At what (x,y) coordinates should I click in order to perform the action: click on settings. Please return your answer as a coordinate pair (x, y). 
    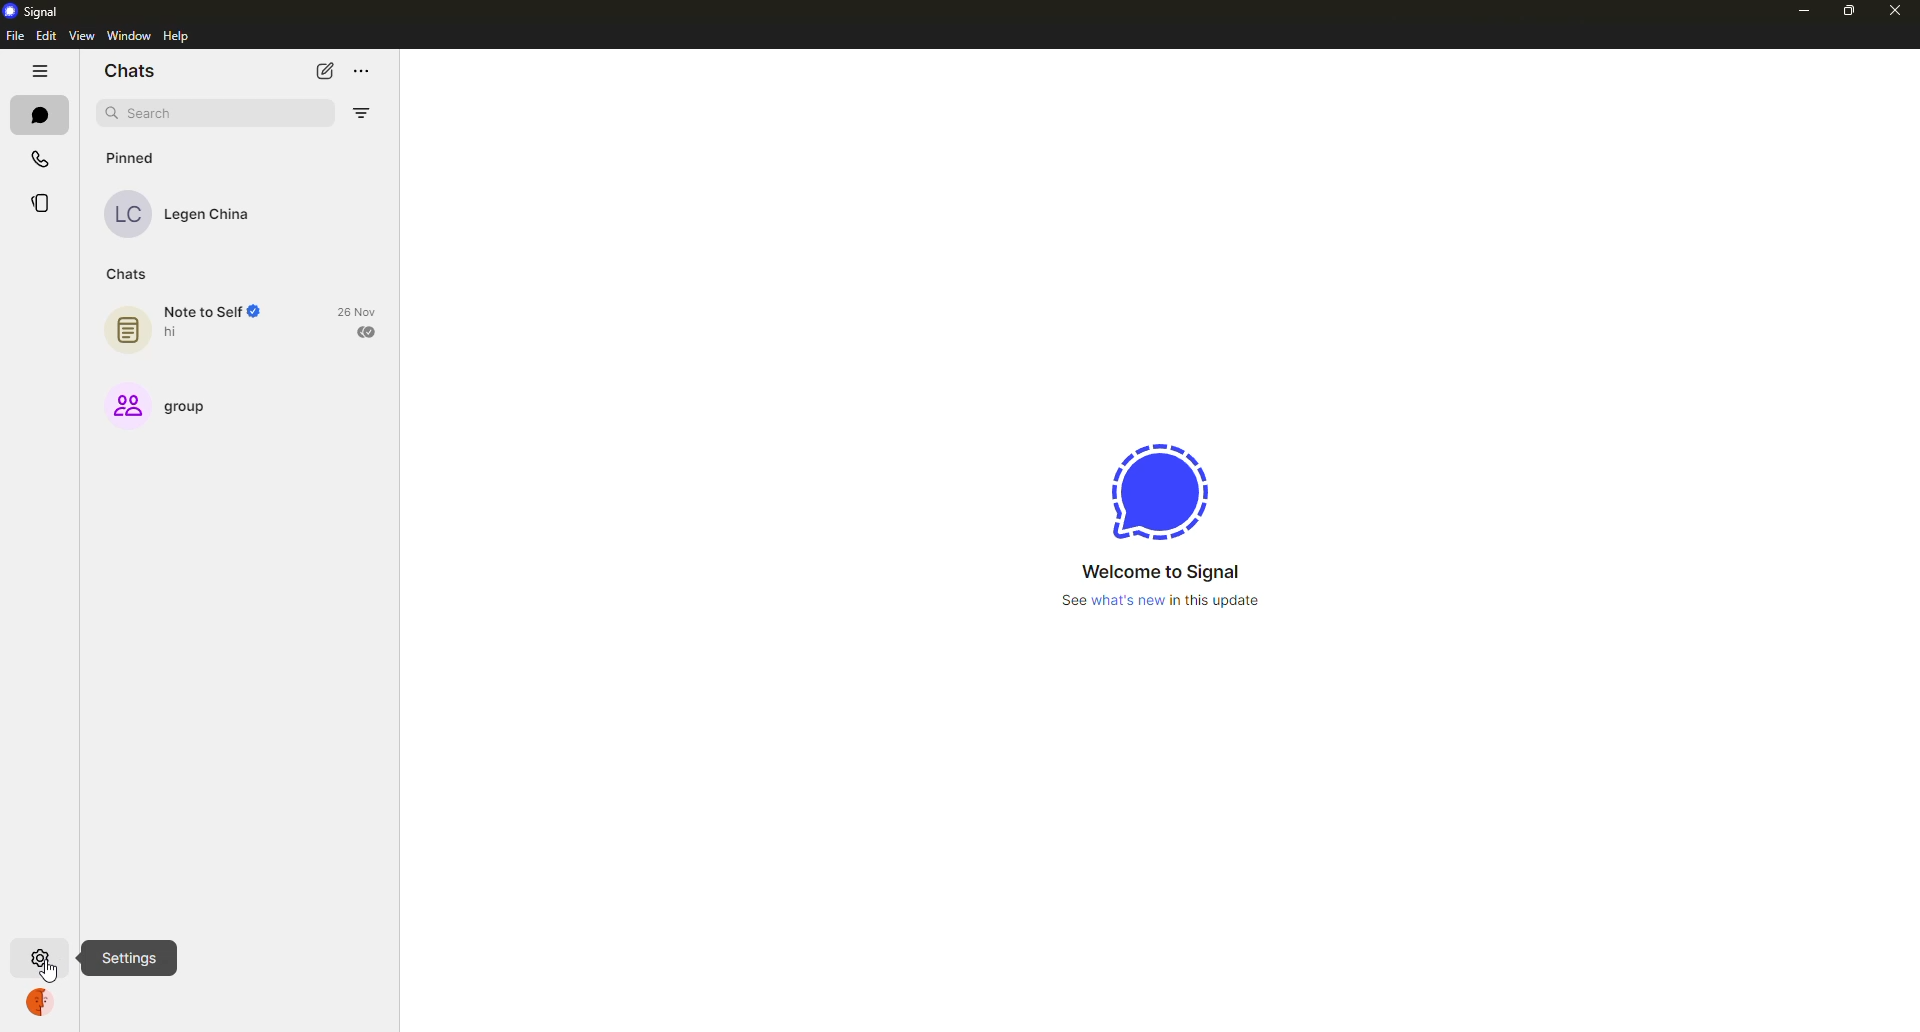
    Looking at the image, I should click on (129, 957).